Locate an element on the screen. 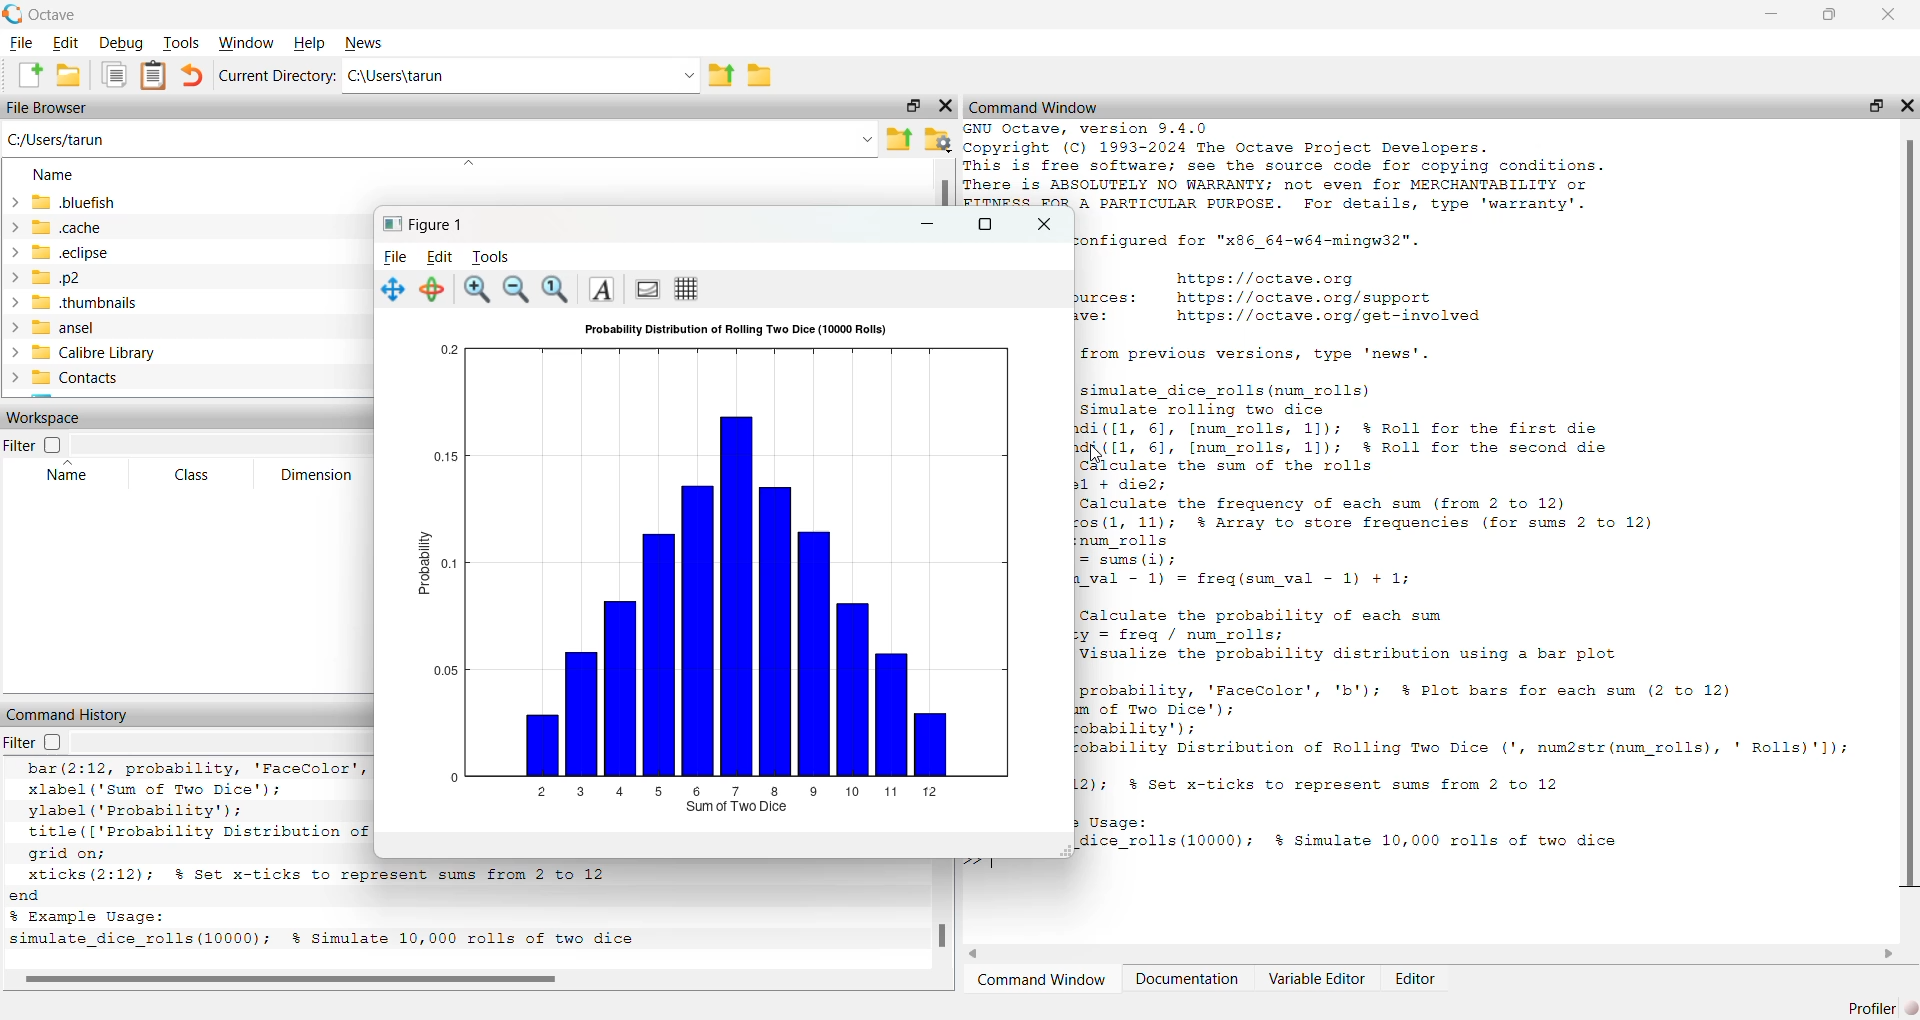 This screenshot has width=1920, height=1020. maximise is located at coordinates (1833, 19).